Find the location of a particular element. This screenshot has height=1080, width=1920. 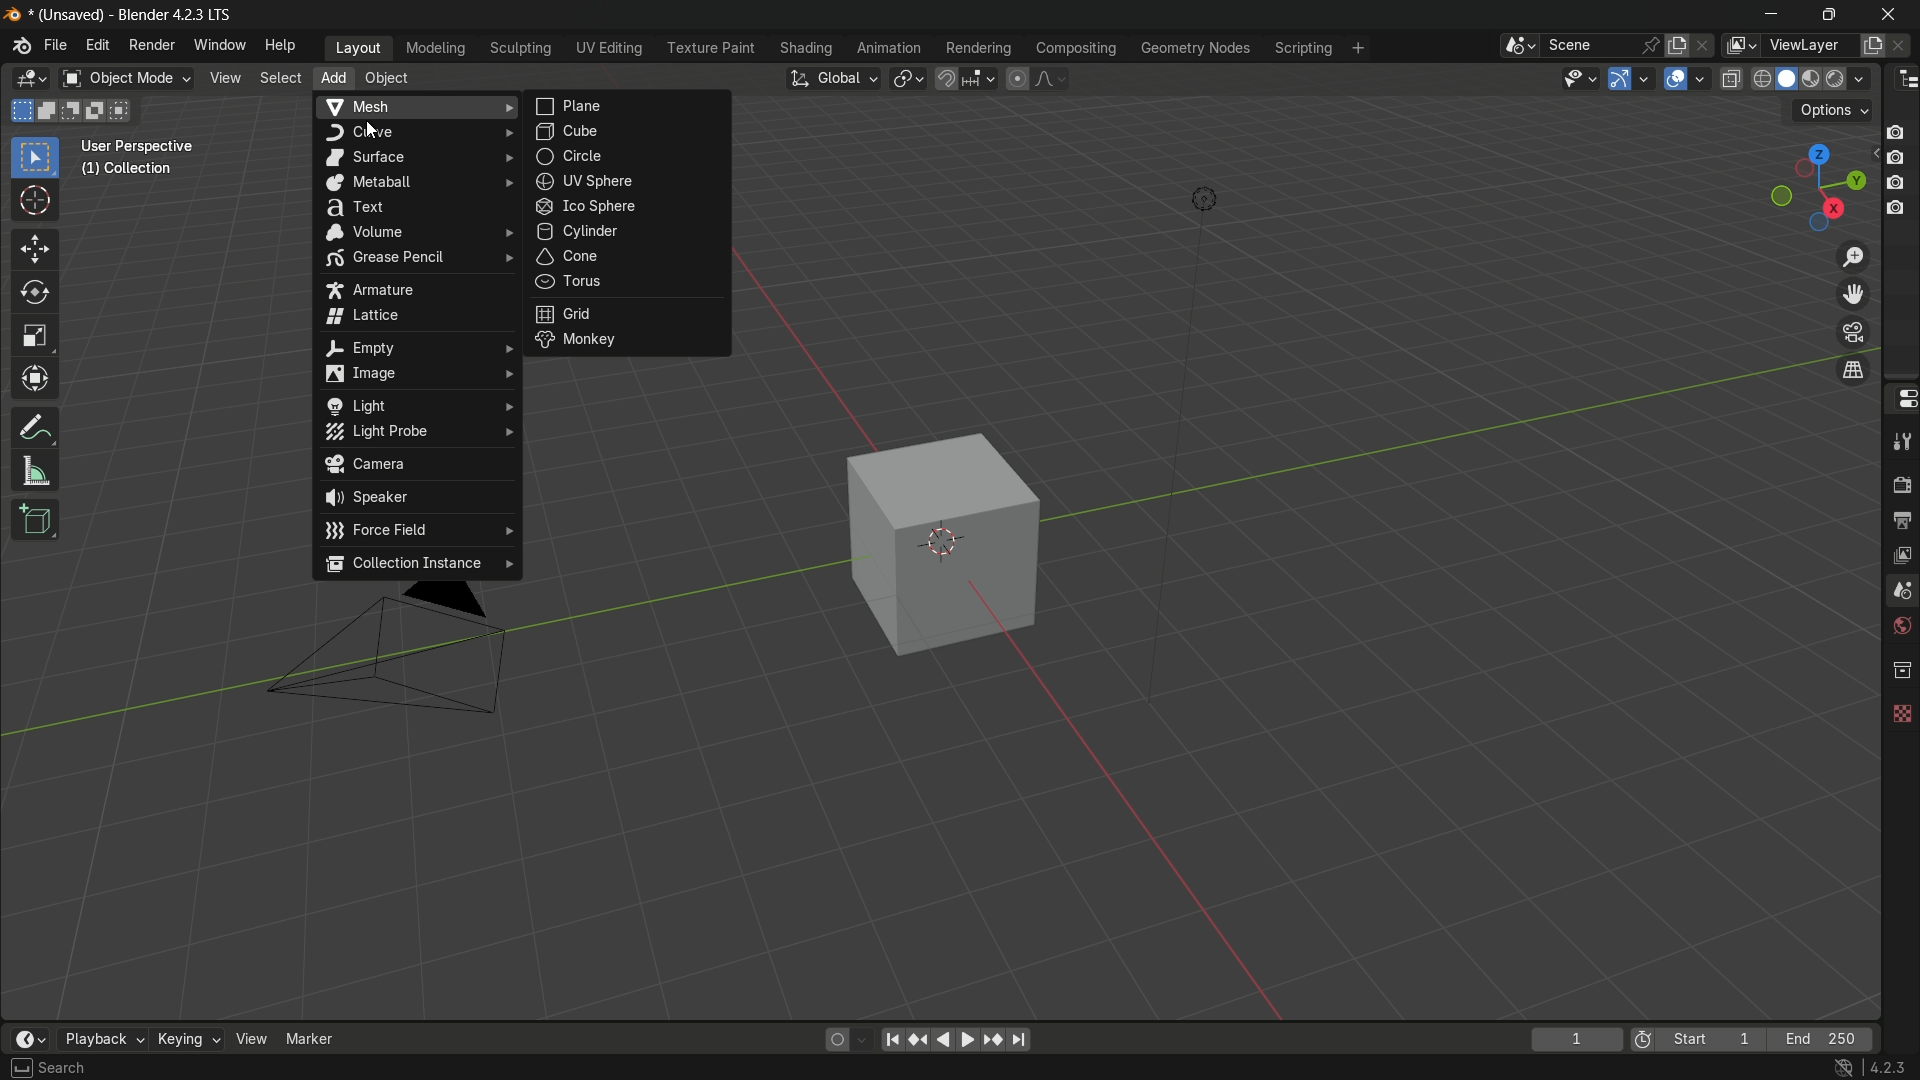

collection is located at coordinates (1898, 670).